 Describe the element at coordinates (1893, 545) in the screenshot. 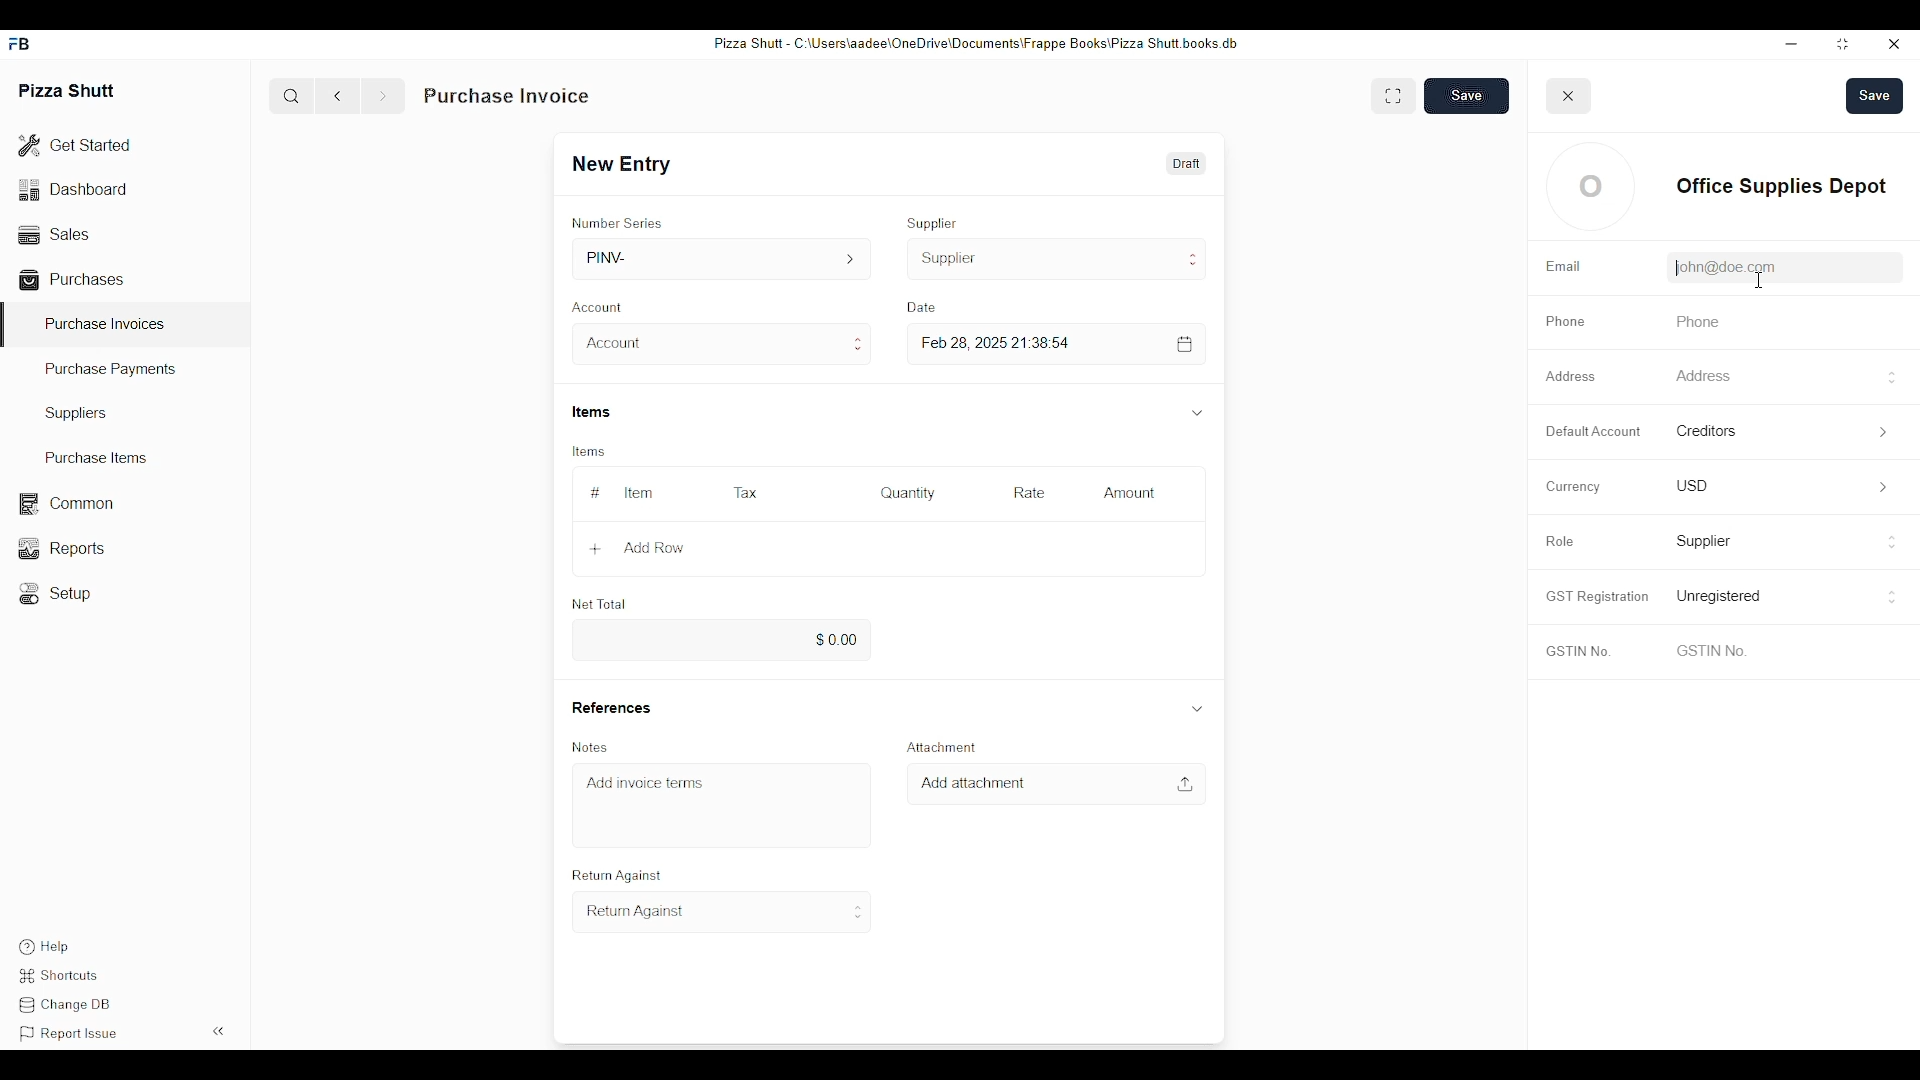

I see `buttons` at that location.